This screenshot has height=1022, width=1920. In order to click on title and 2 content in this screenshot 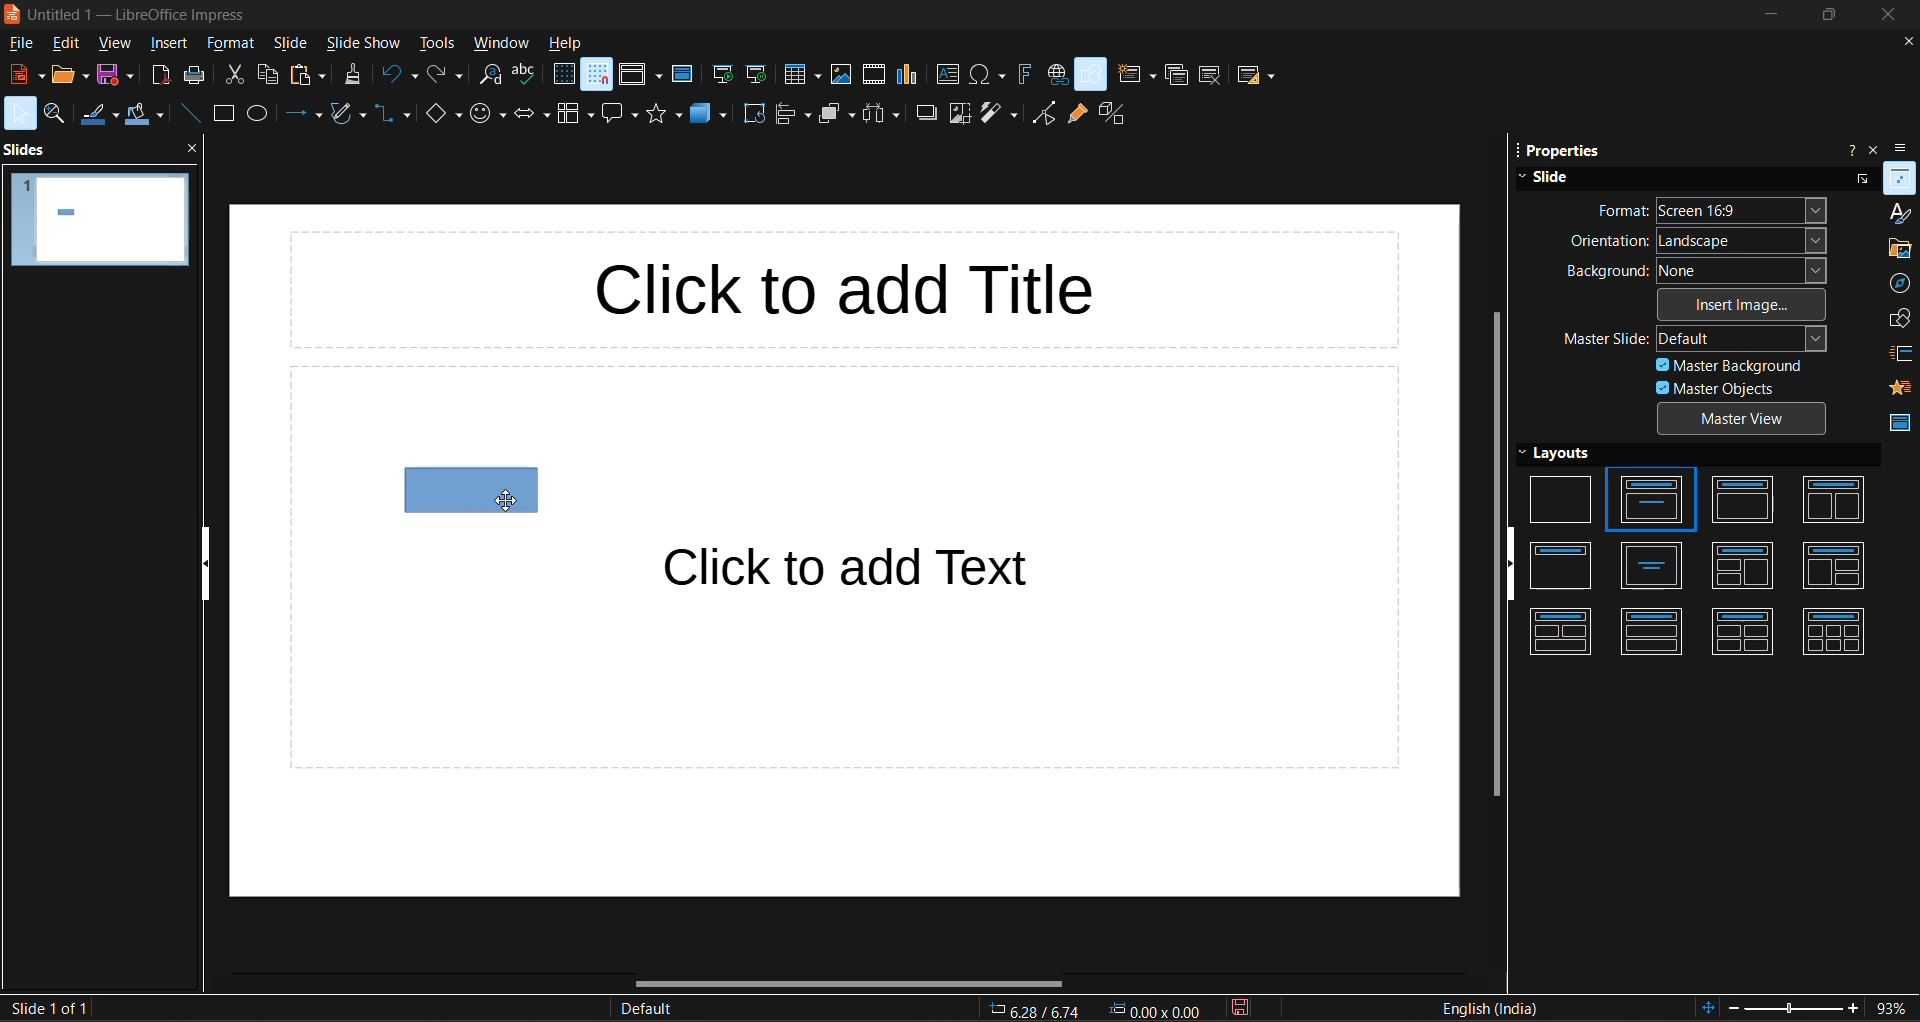, I will do `click(1834, 499)`.